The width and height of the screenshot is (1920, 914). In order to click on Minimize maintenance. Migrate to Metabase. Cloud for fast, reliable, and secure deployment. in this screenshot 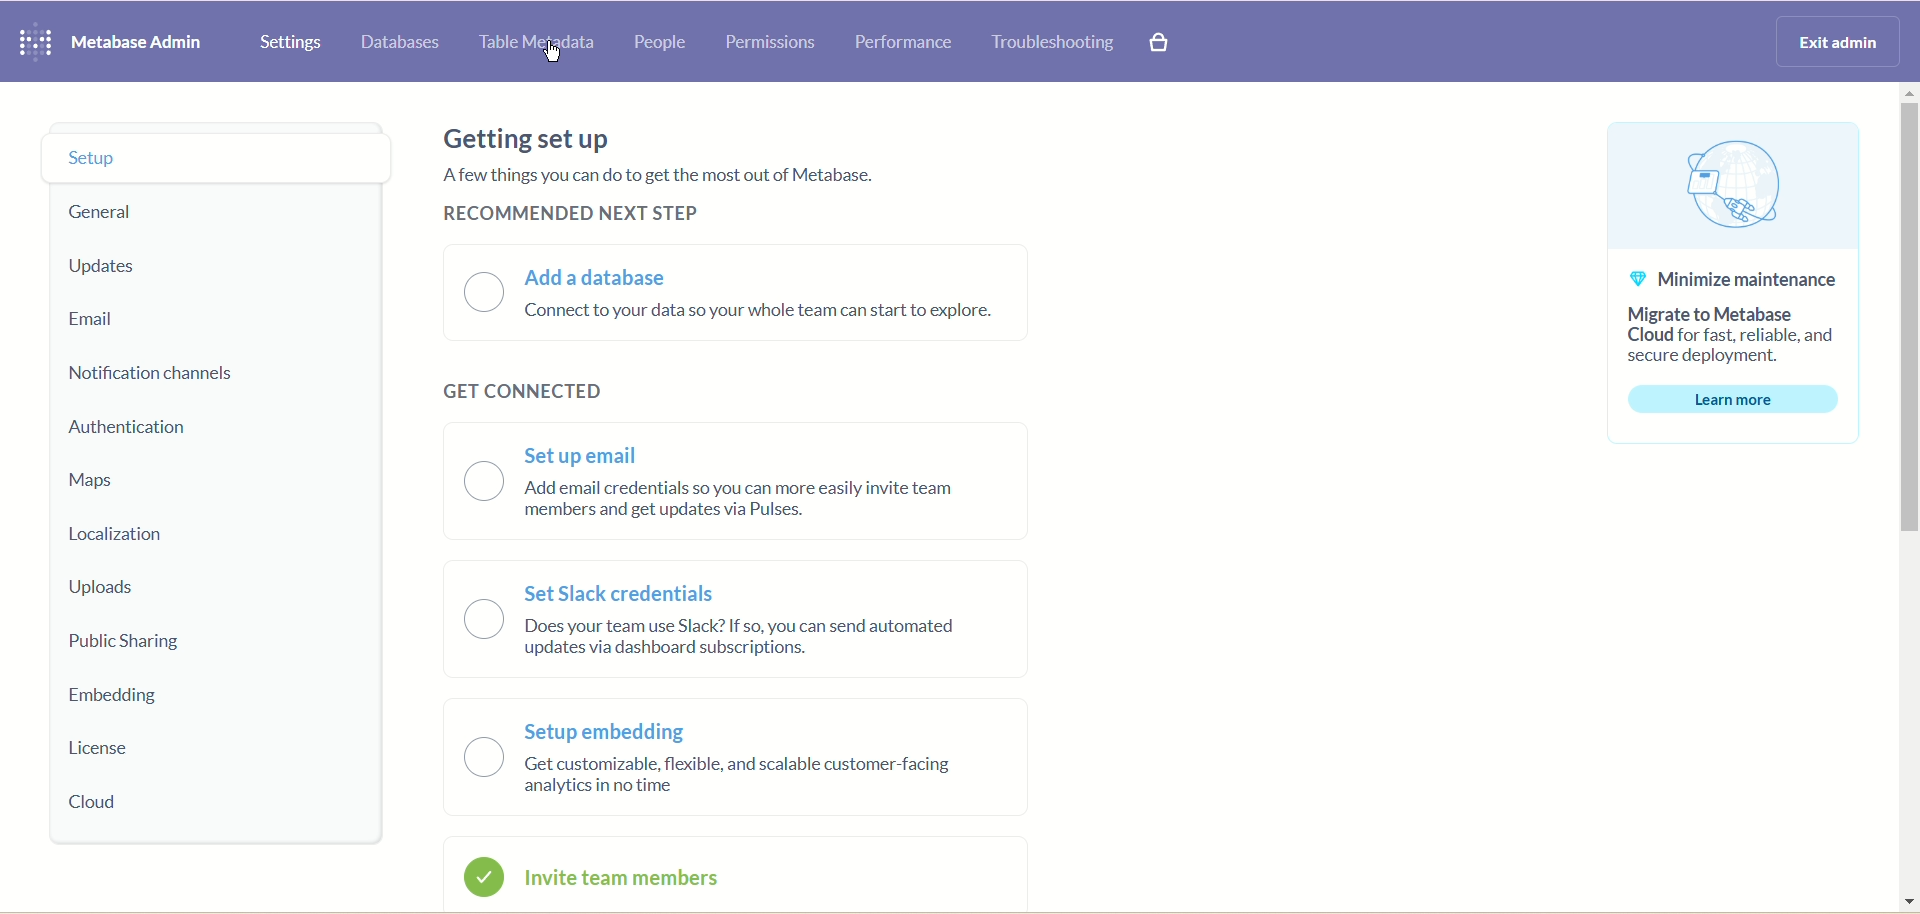, I will do `click(1740, 314)`.